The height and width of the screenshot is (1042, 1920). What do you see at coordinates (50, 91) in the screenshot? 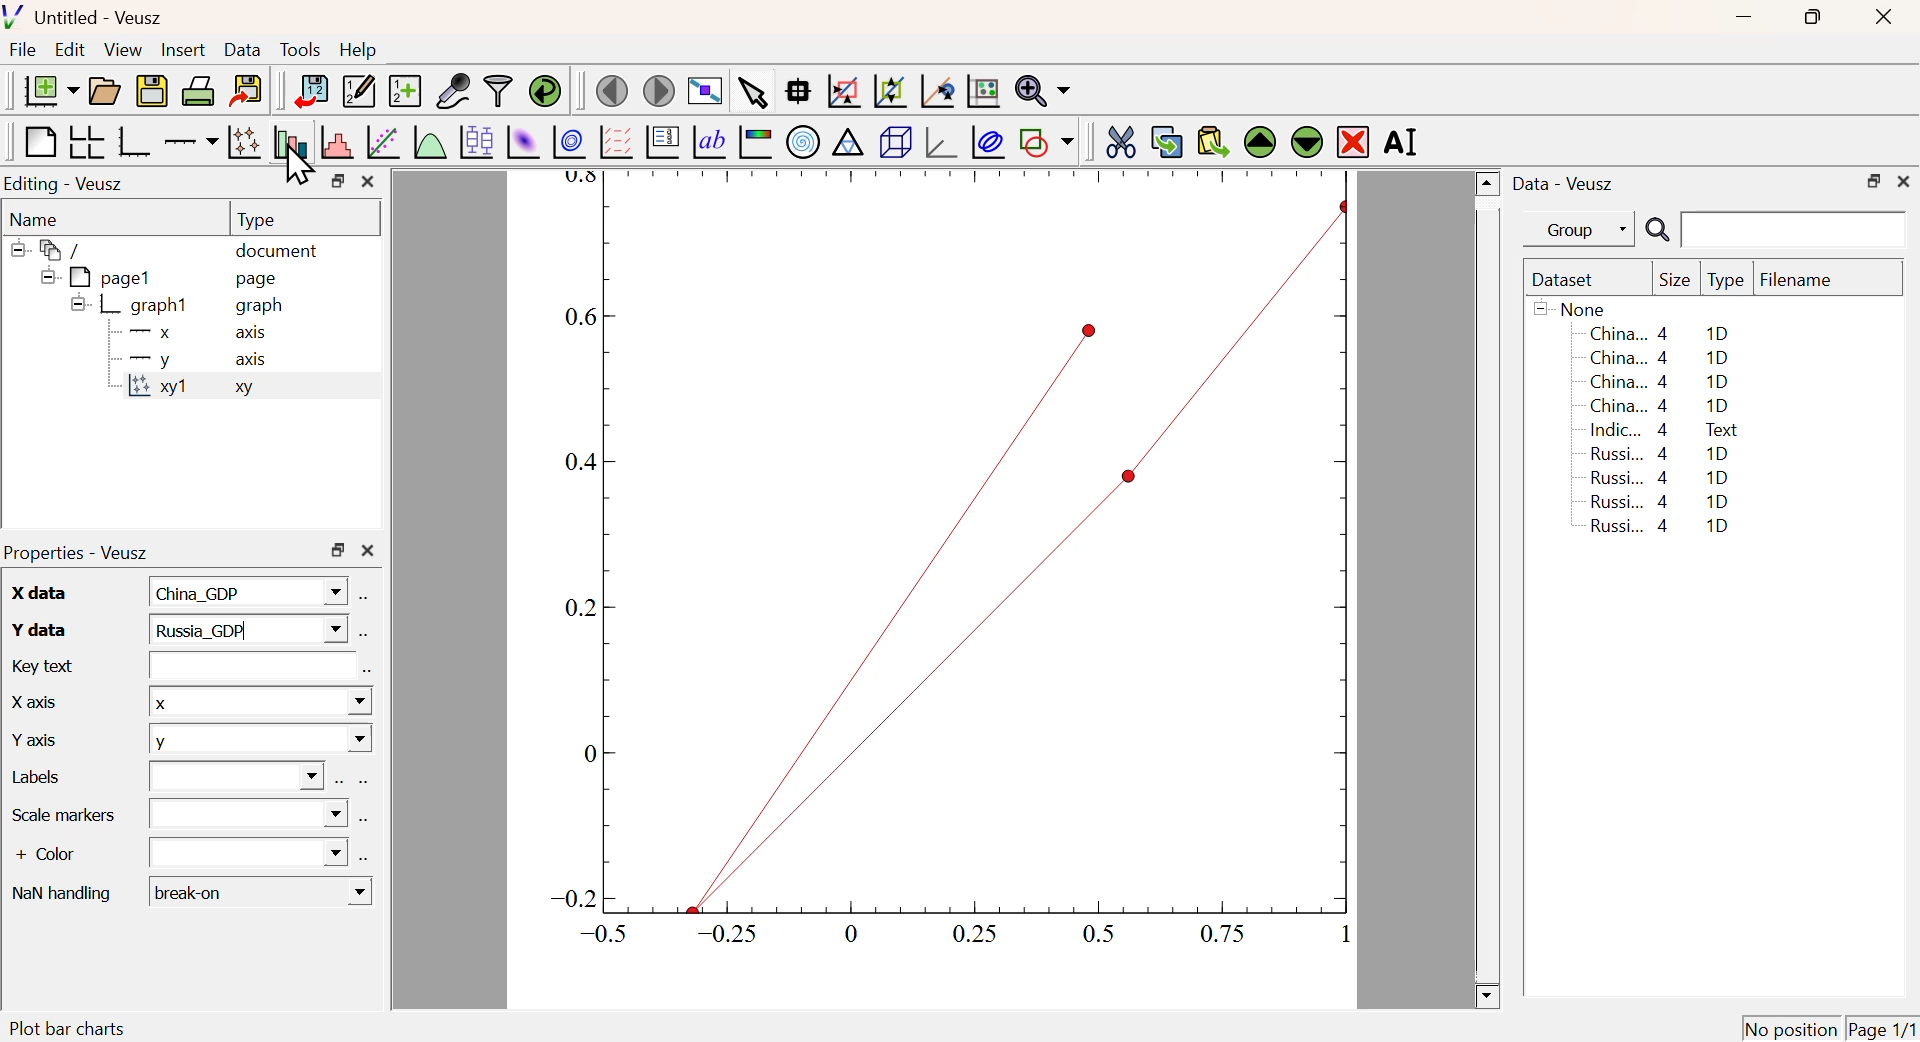
I see `New Document` at bounding box center [50, 91].